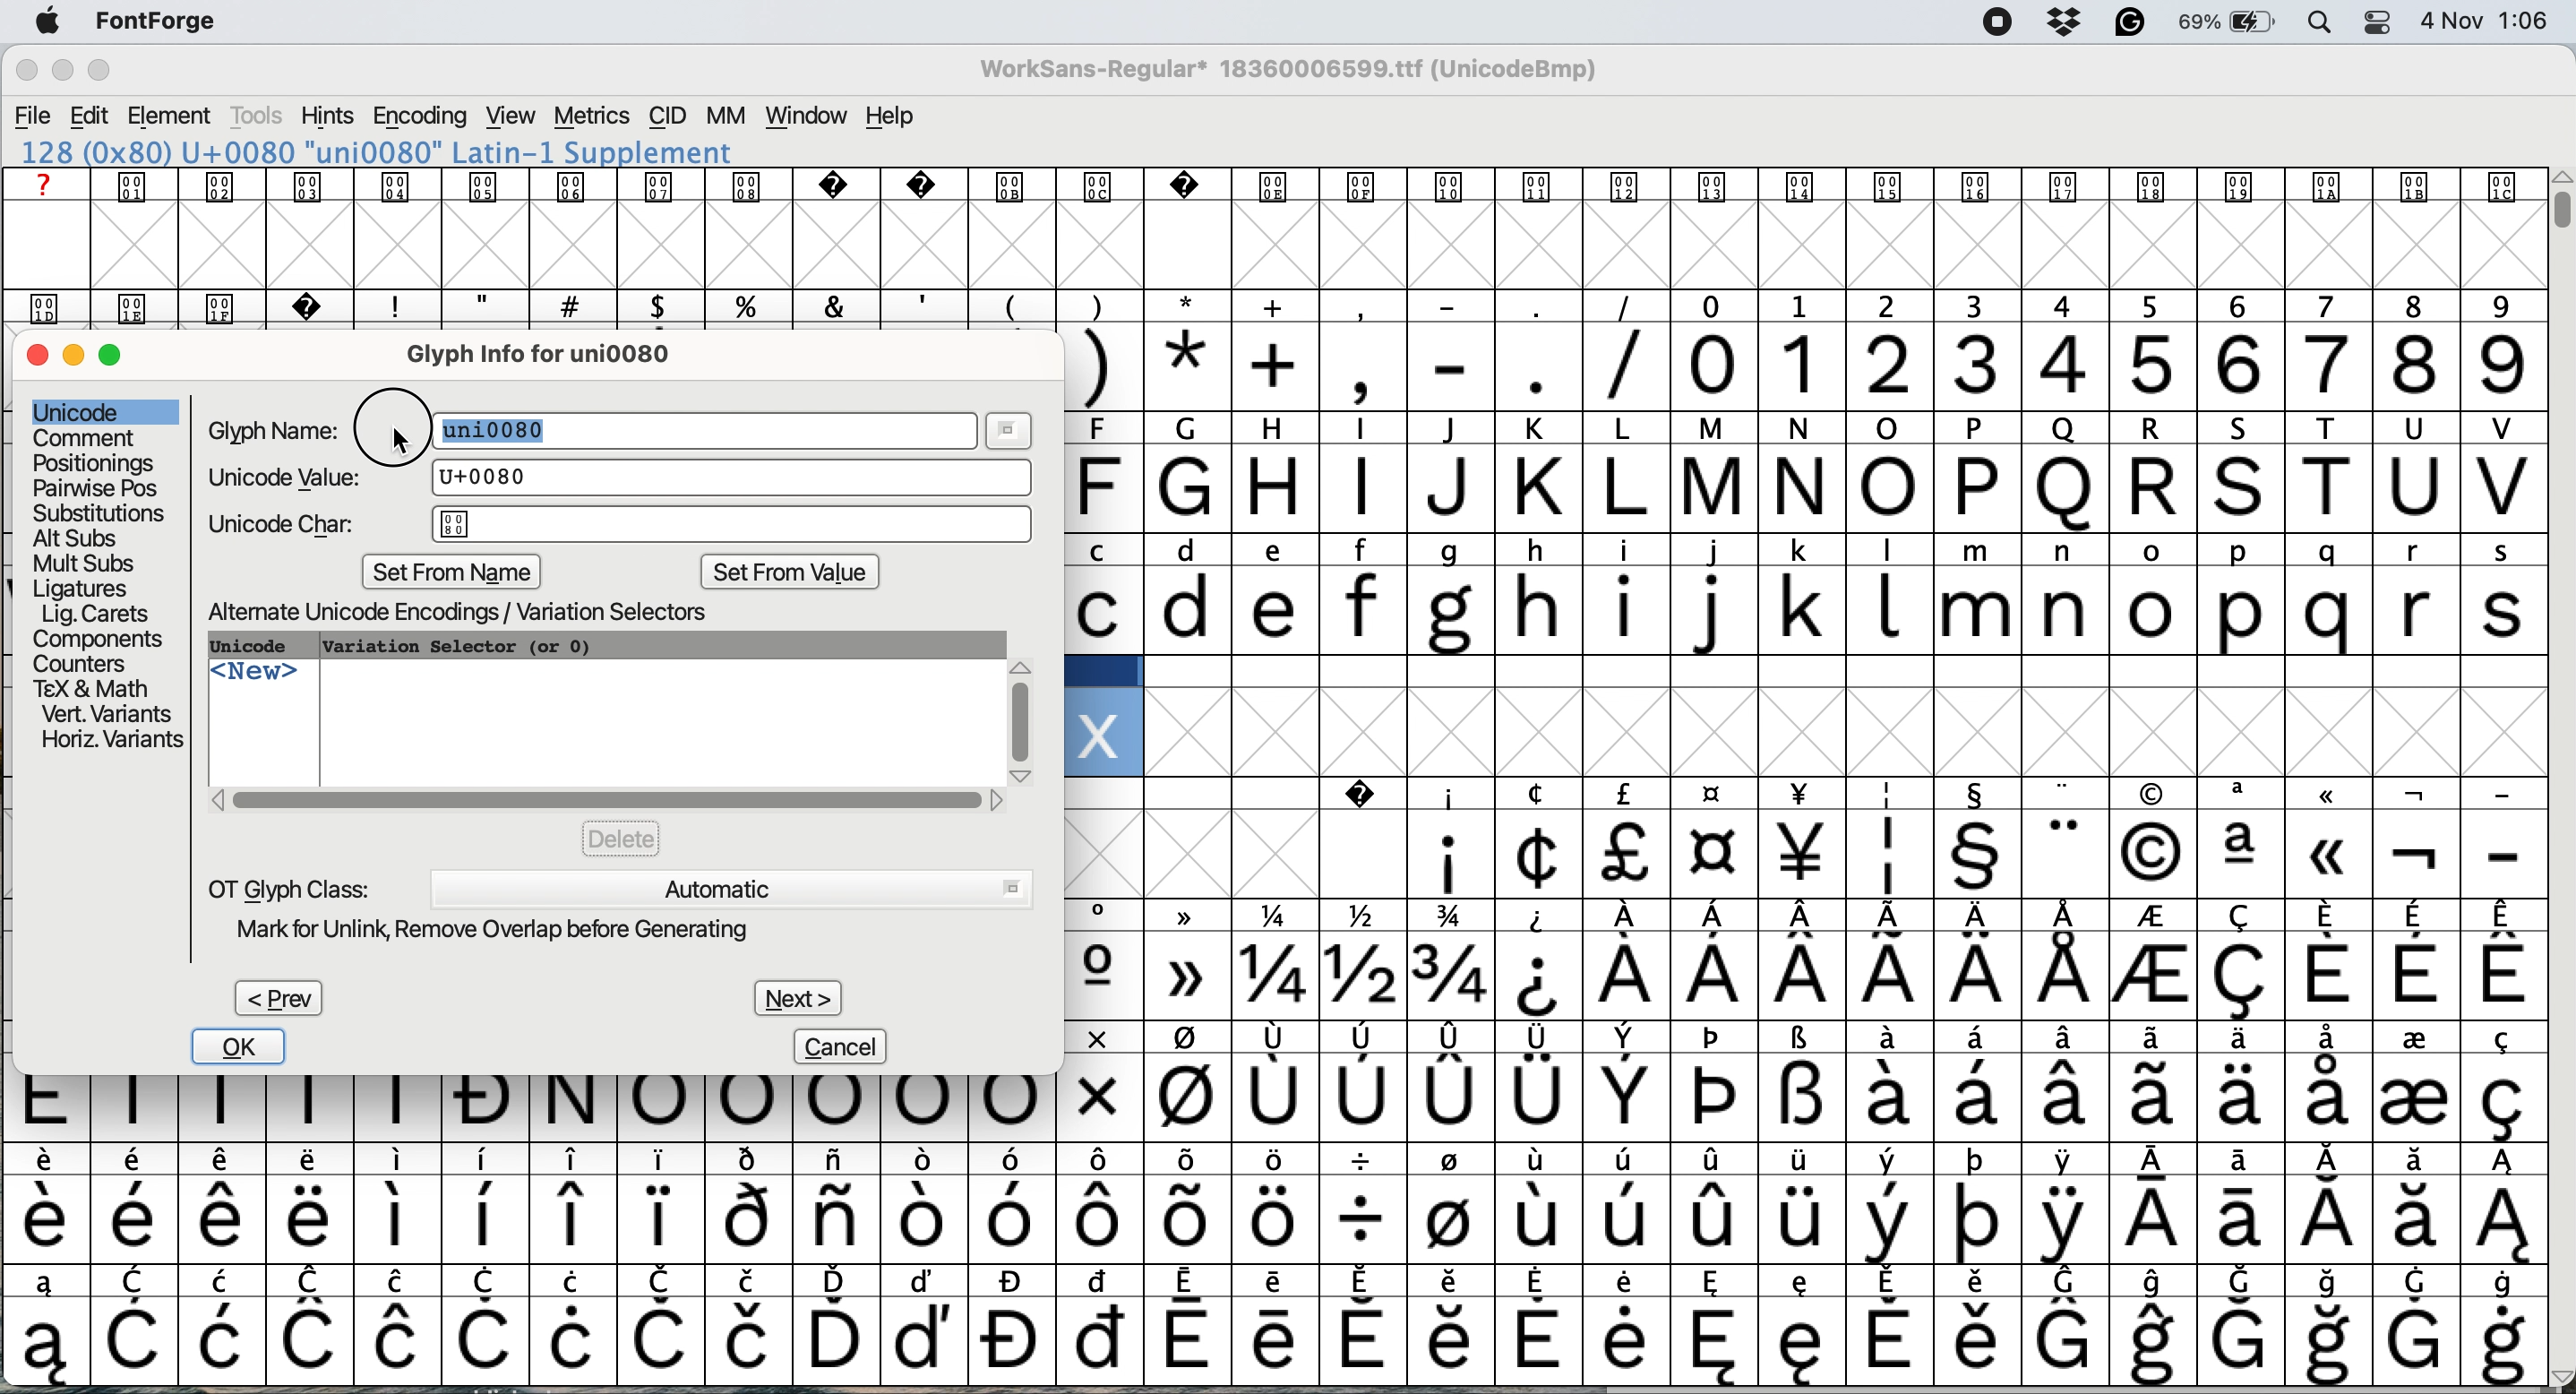  What do you see at coordinates (724, 116) in the screenshot?
I see `mm` at bounding box center [724, 116].